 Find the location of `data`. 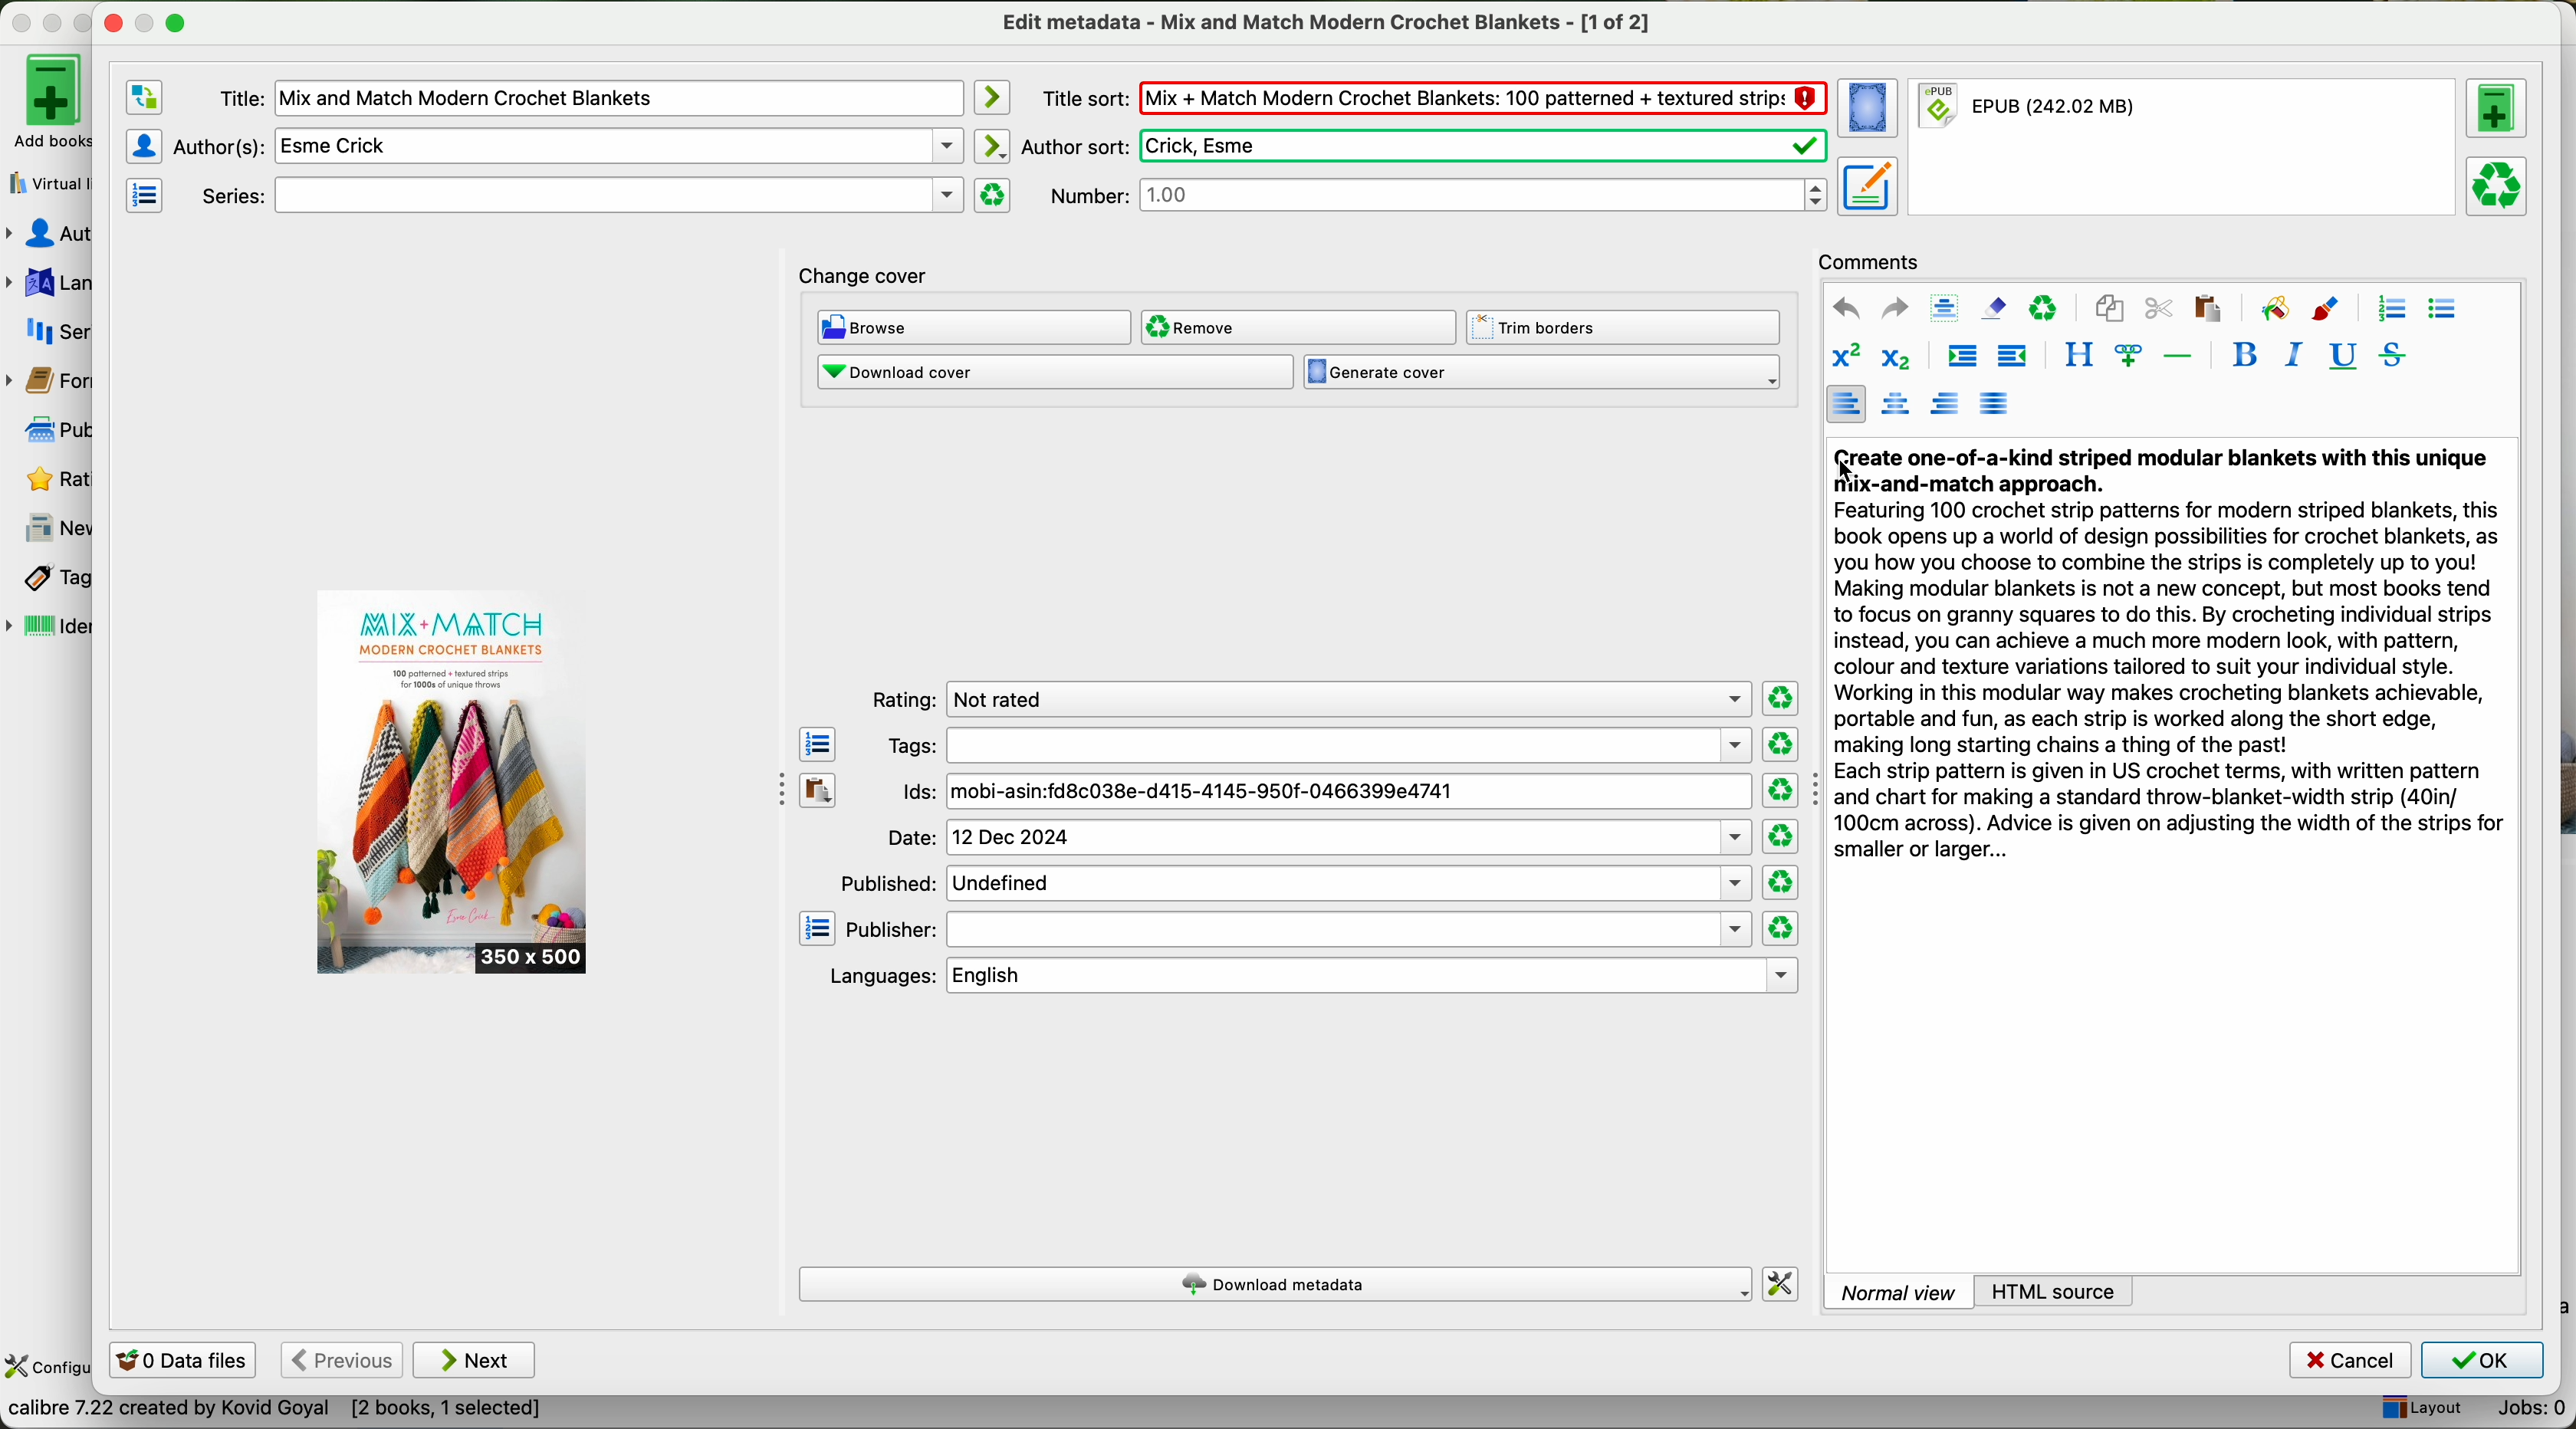

data is located at coordinates (274, 1413).